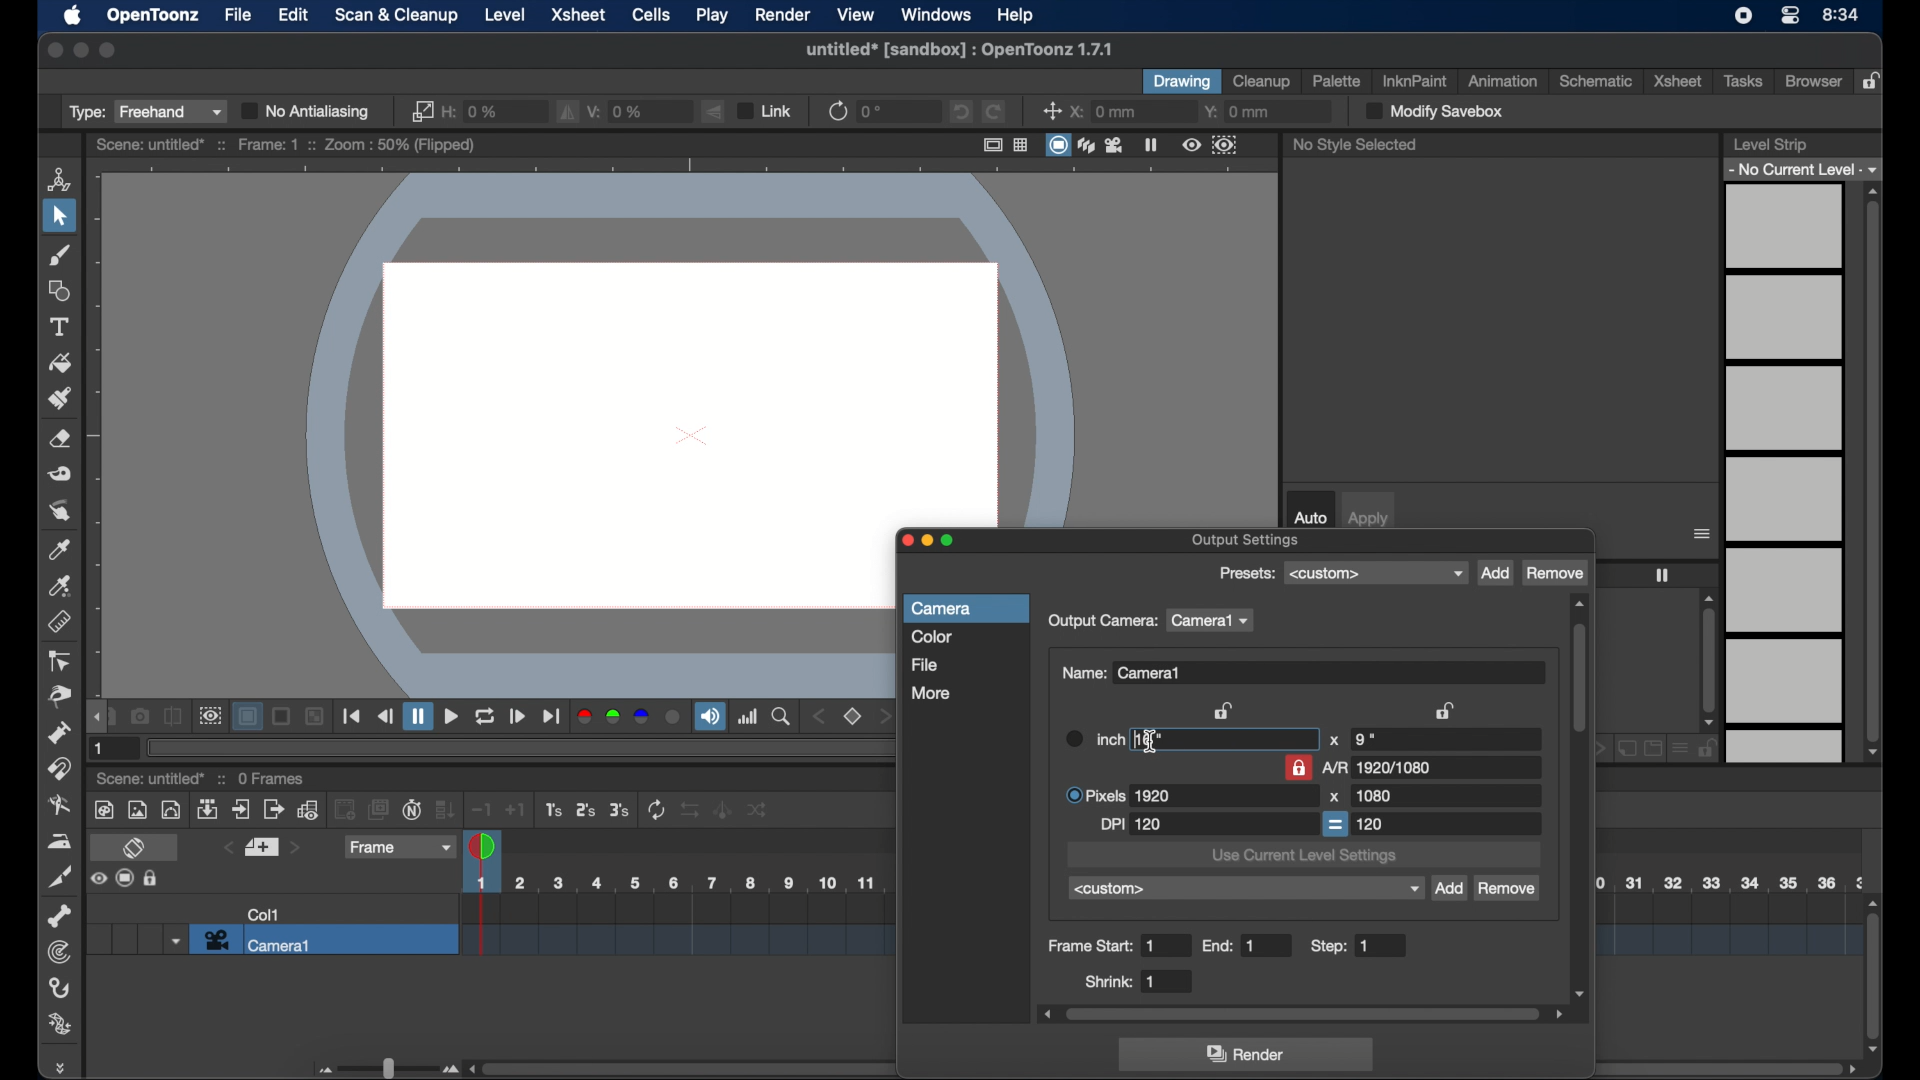  I want to click on pixels, so click(1120, 795).